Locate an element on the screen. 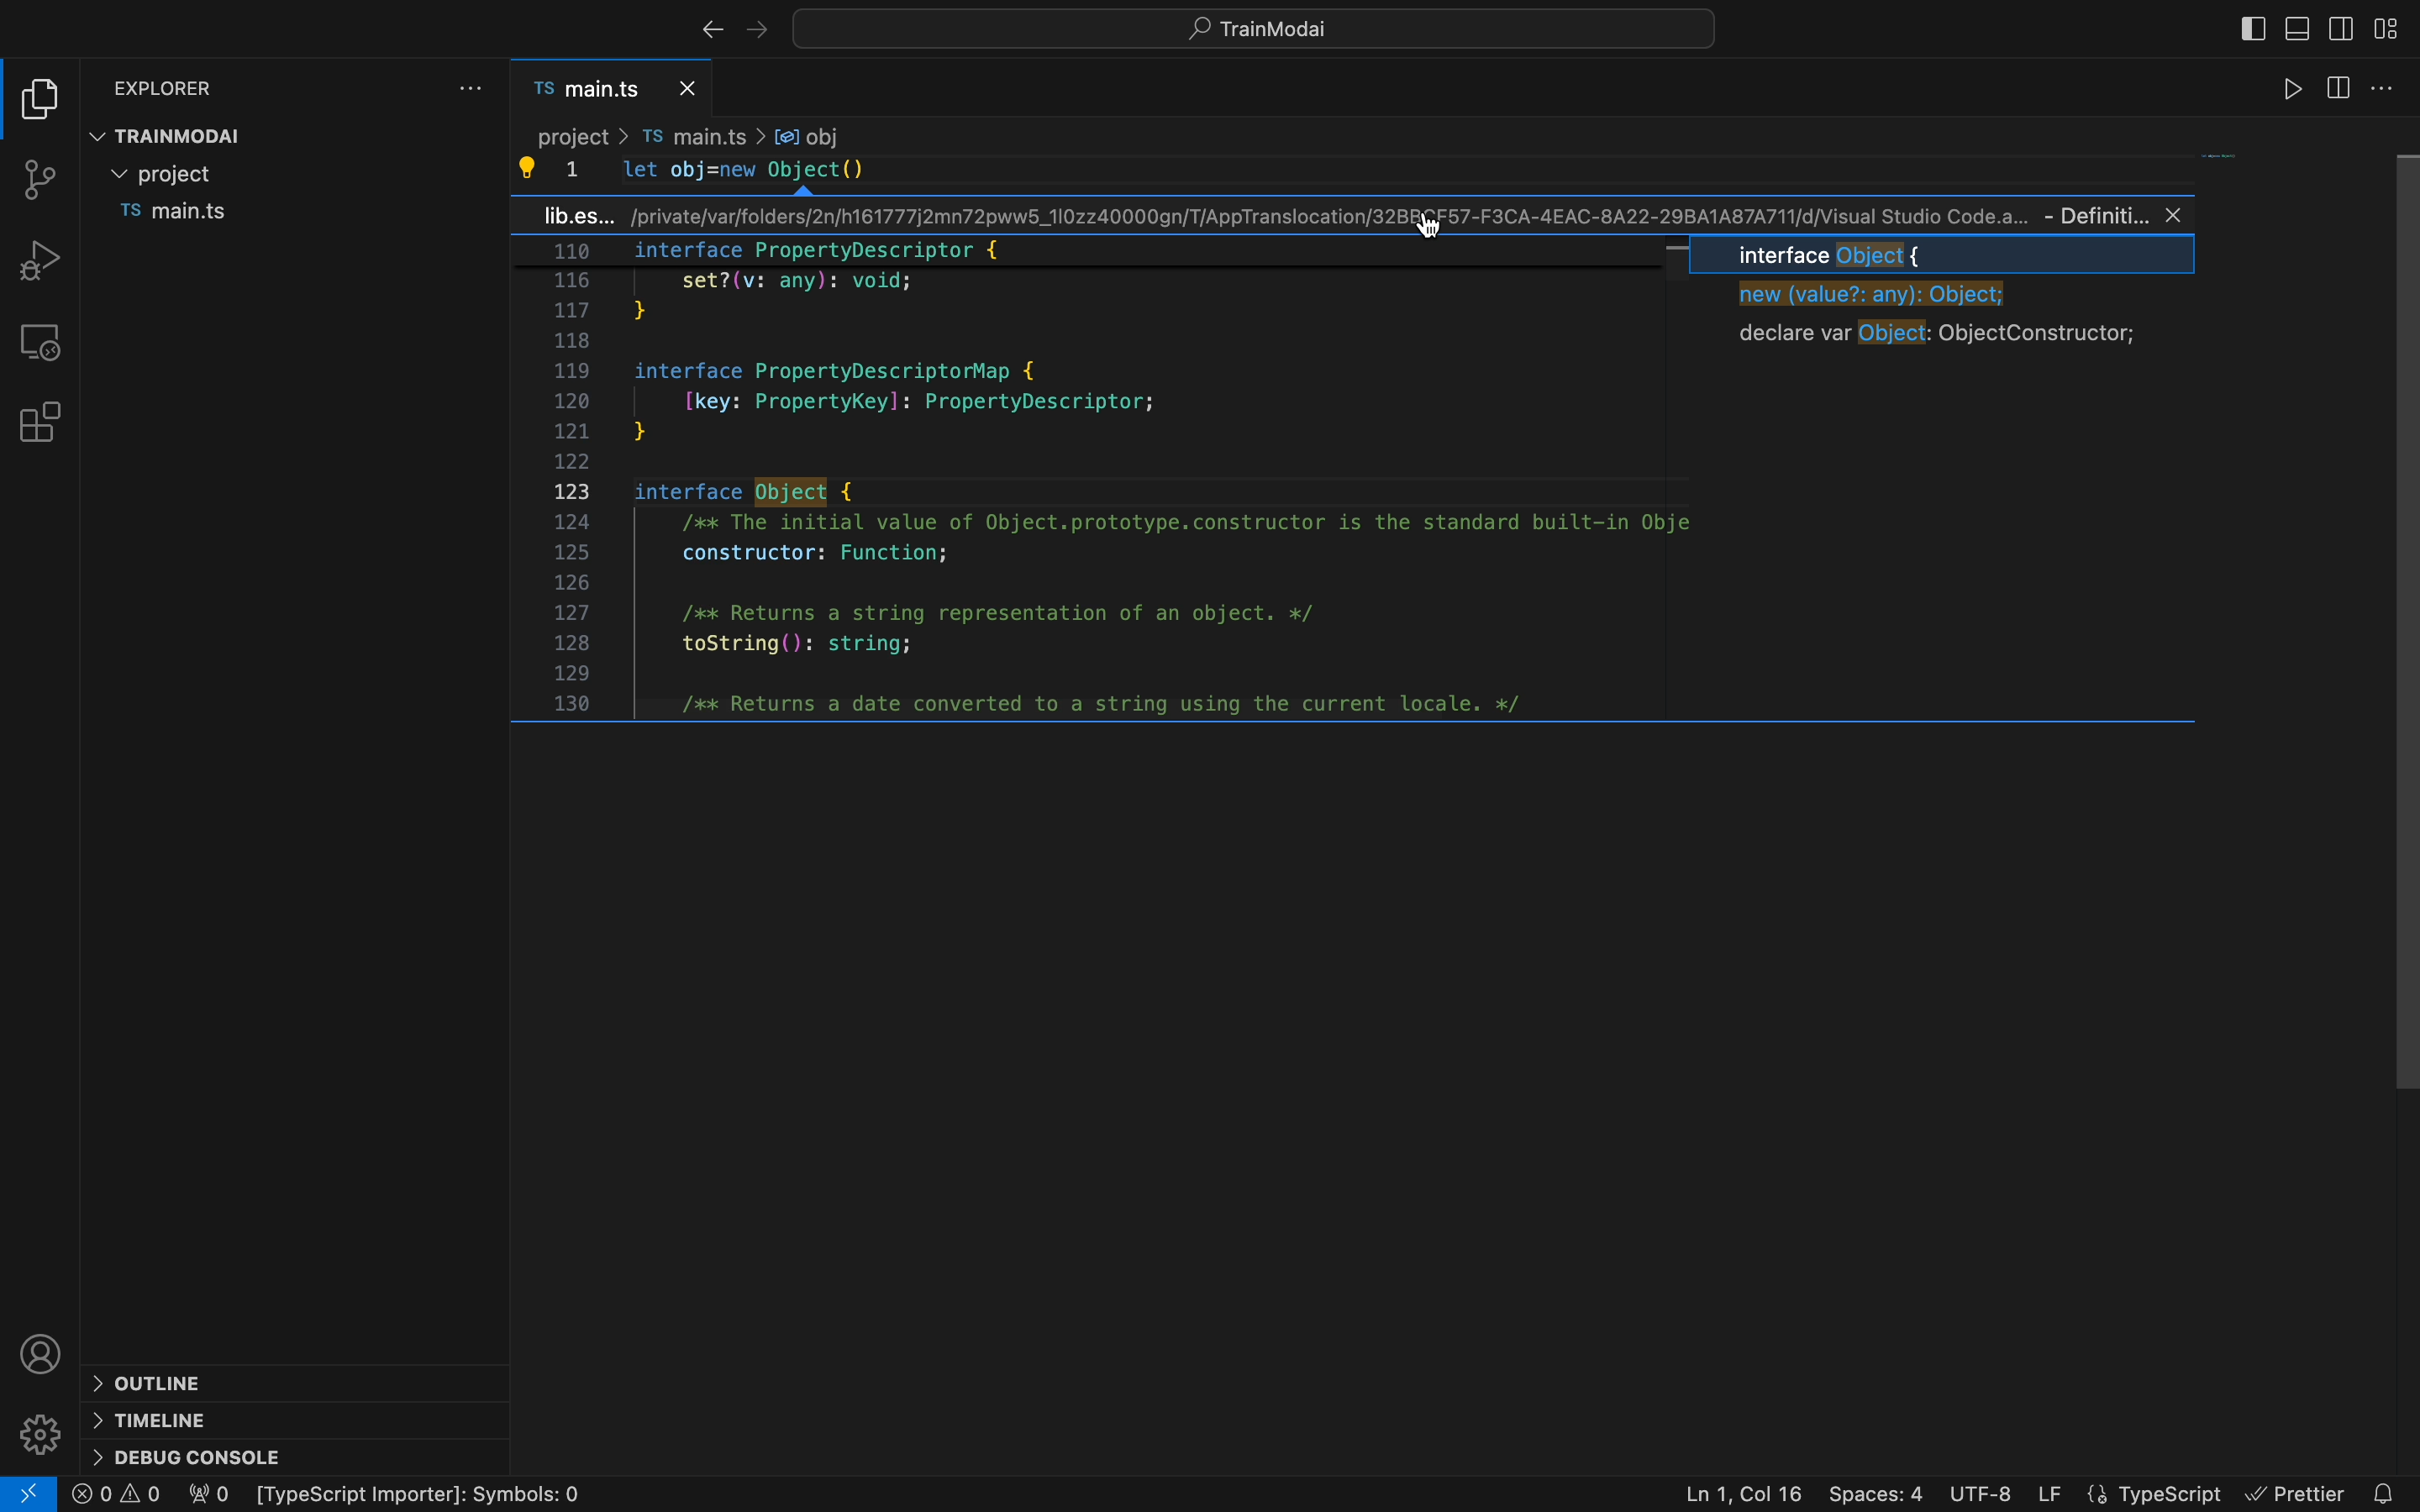 The width and height of the screenshot is (2420, 1512). explorer is located at coordinates (190, 90).